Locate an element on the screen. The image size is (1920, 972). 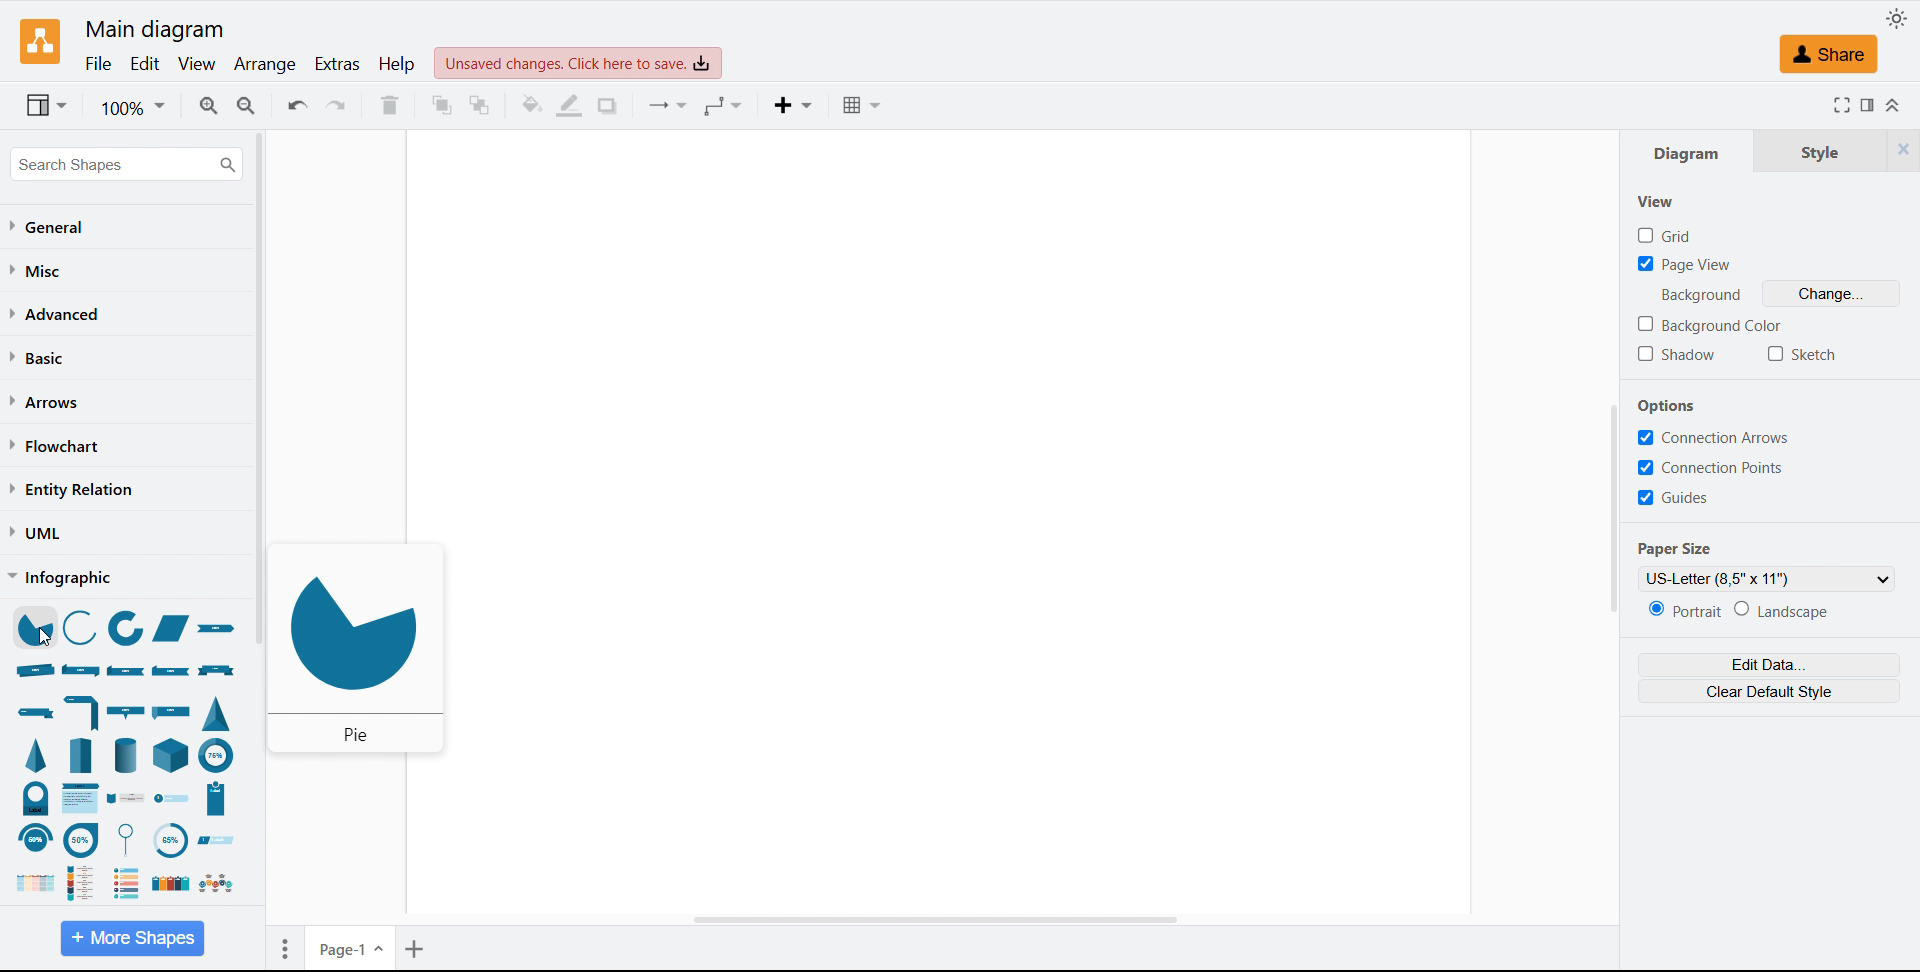
pyramid step is located at coordinates (82, 754).